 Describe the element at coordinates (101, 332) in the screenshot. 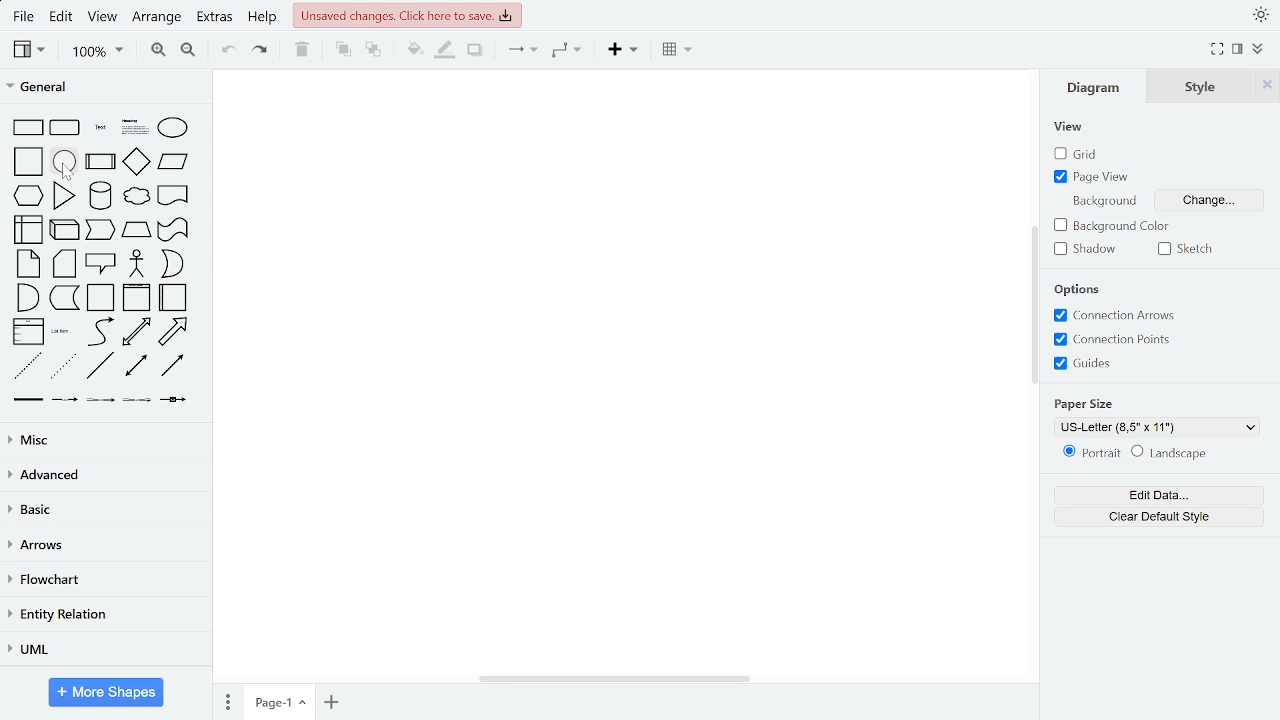

I see `curve` at that location.